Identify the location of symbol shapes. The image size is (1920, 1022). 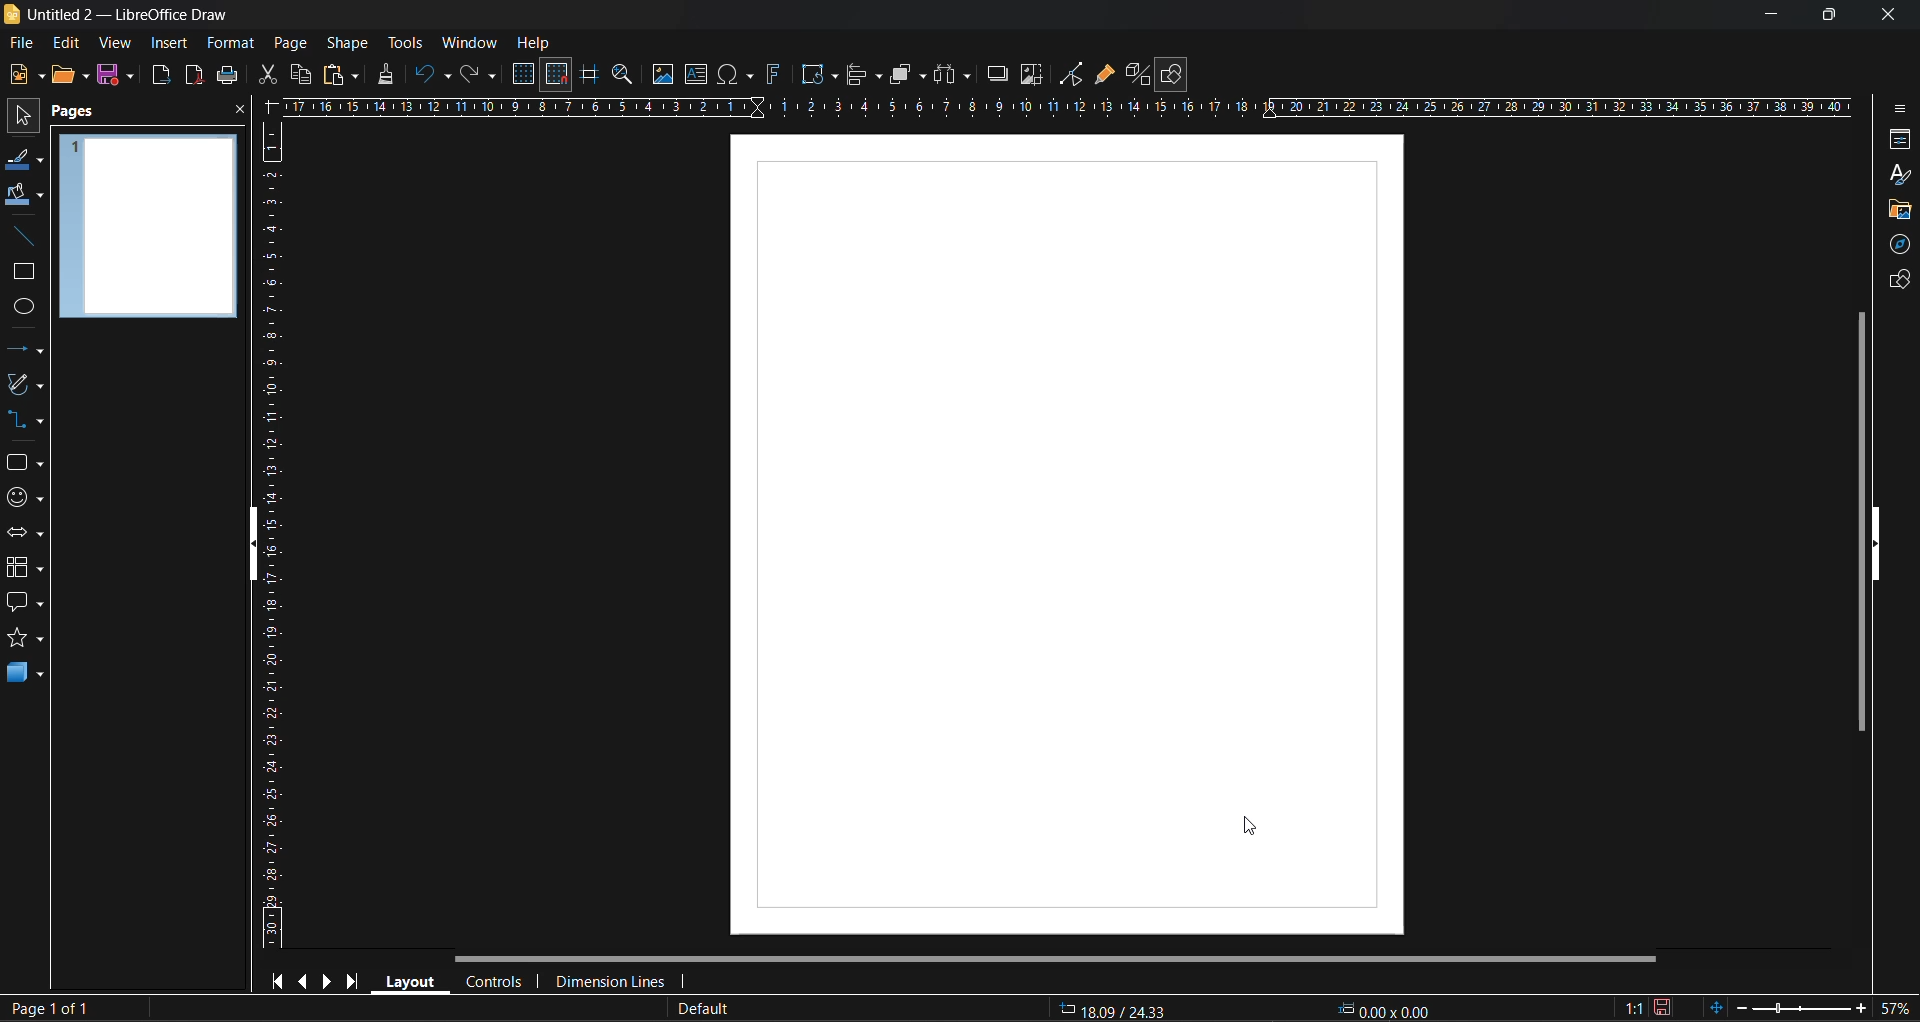
(28, 500).